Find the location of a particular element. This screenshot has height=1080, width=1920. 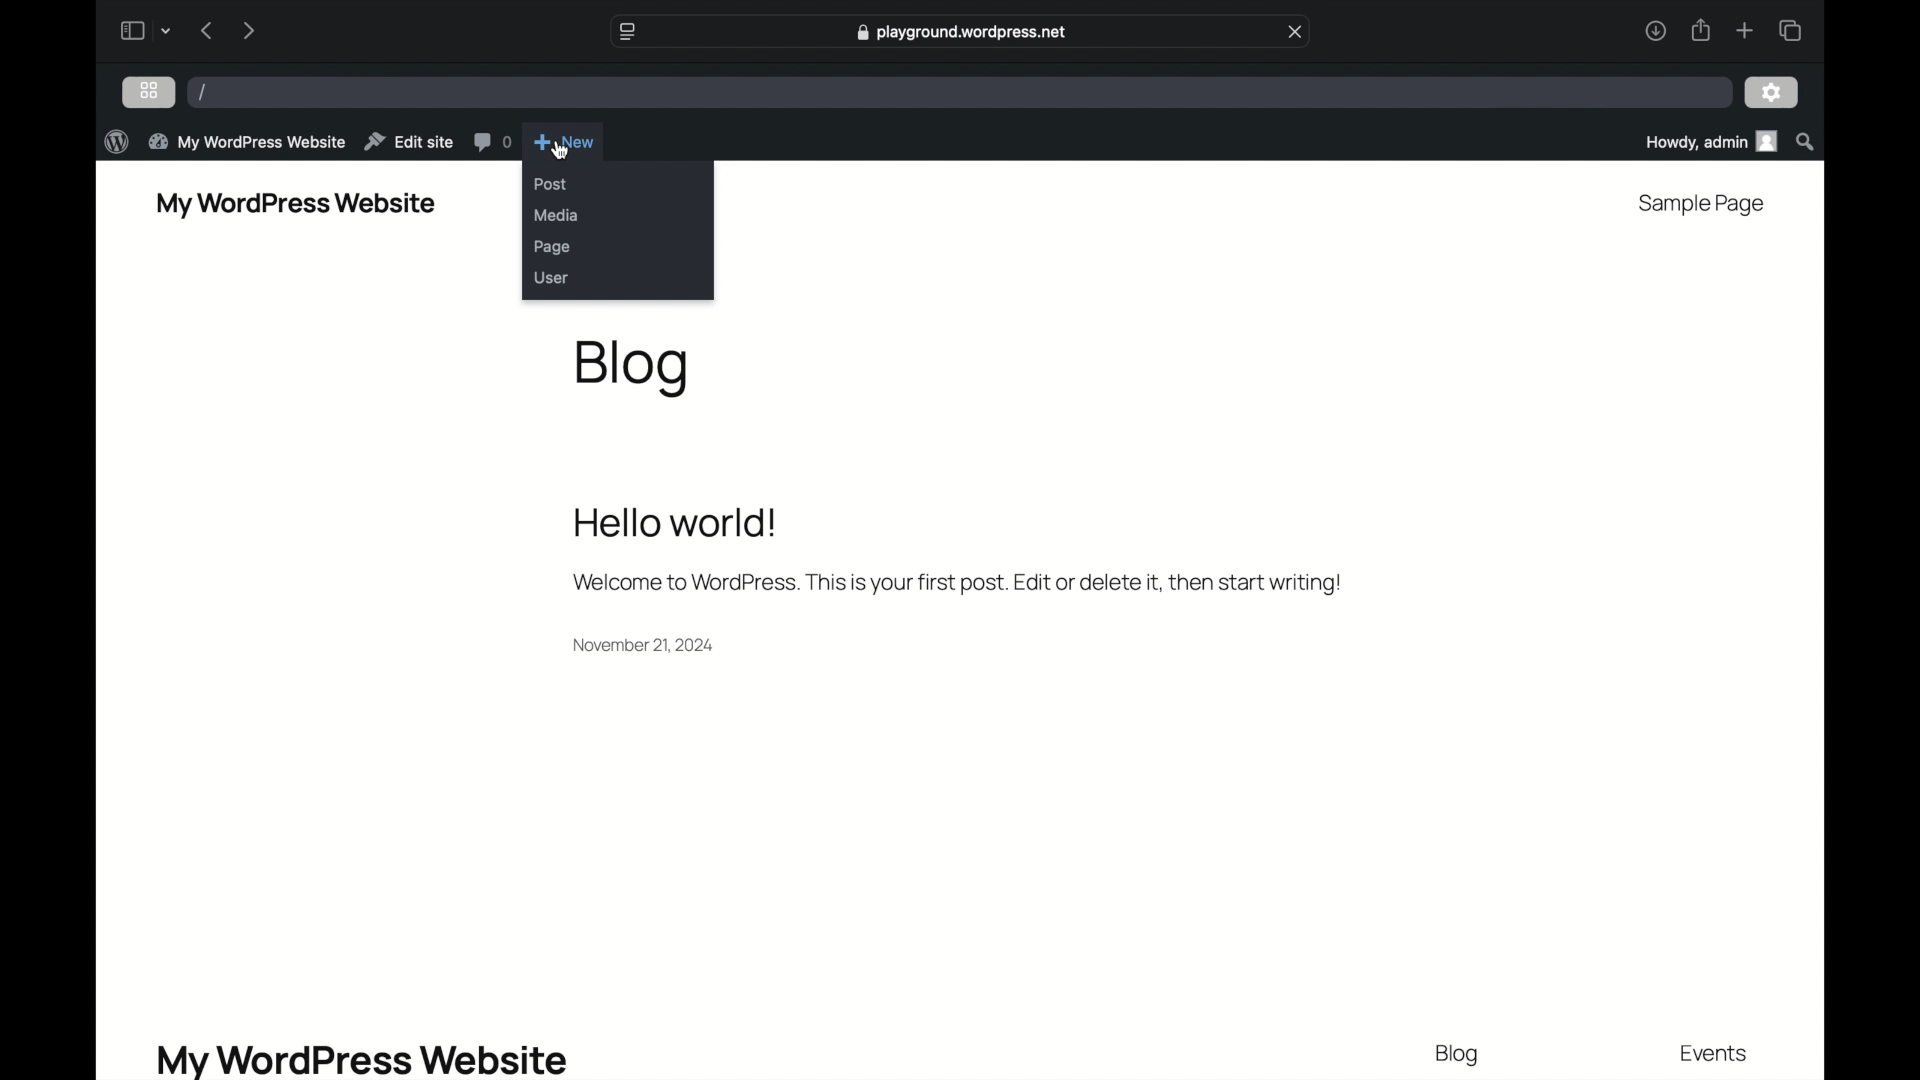

previous page is located at coordinates (206, 30).